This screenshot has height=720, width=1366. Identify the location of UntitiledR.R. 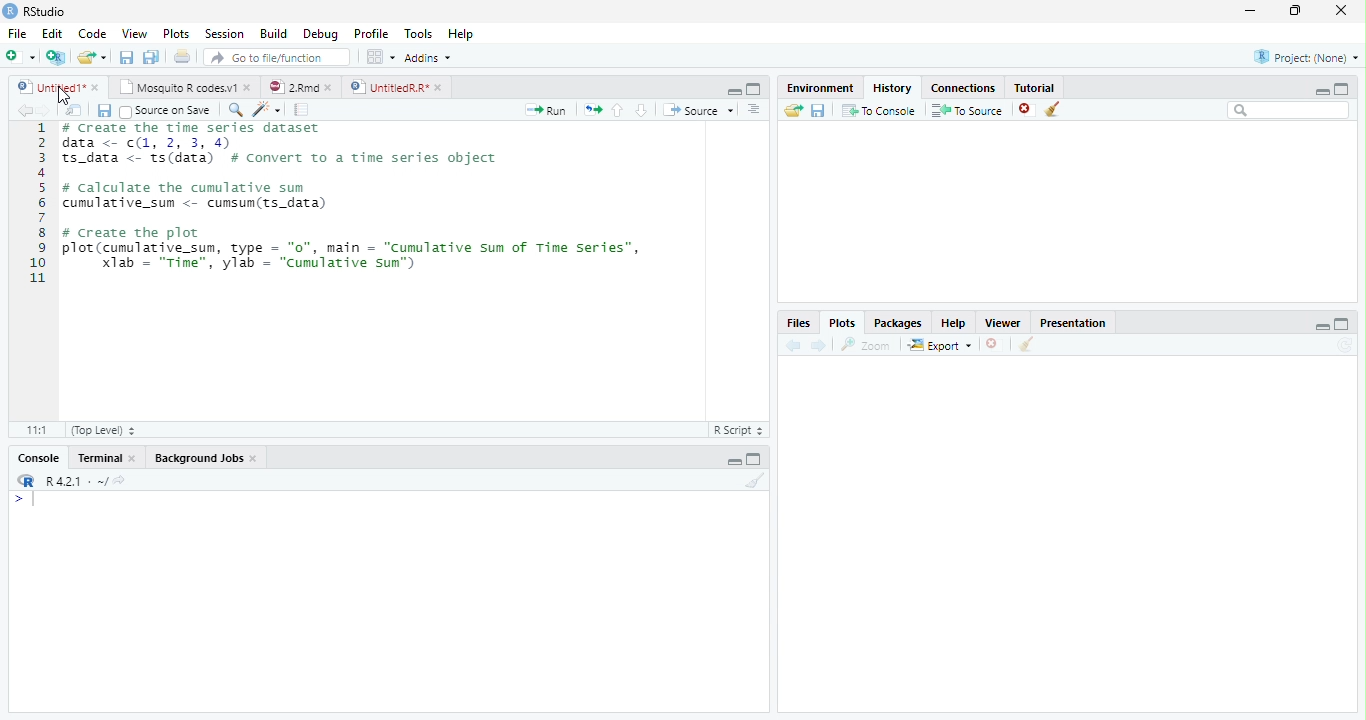
(400, 86).